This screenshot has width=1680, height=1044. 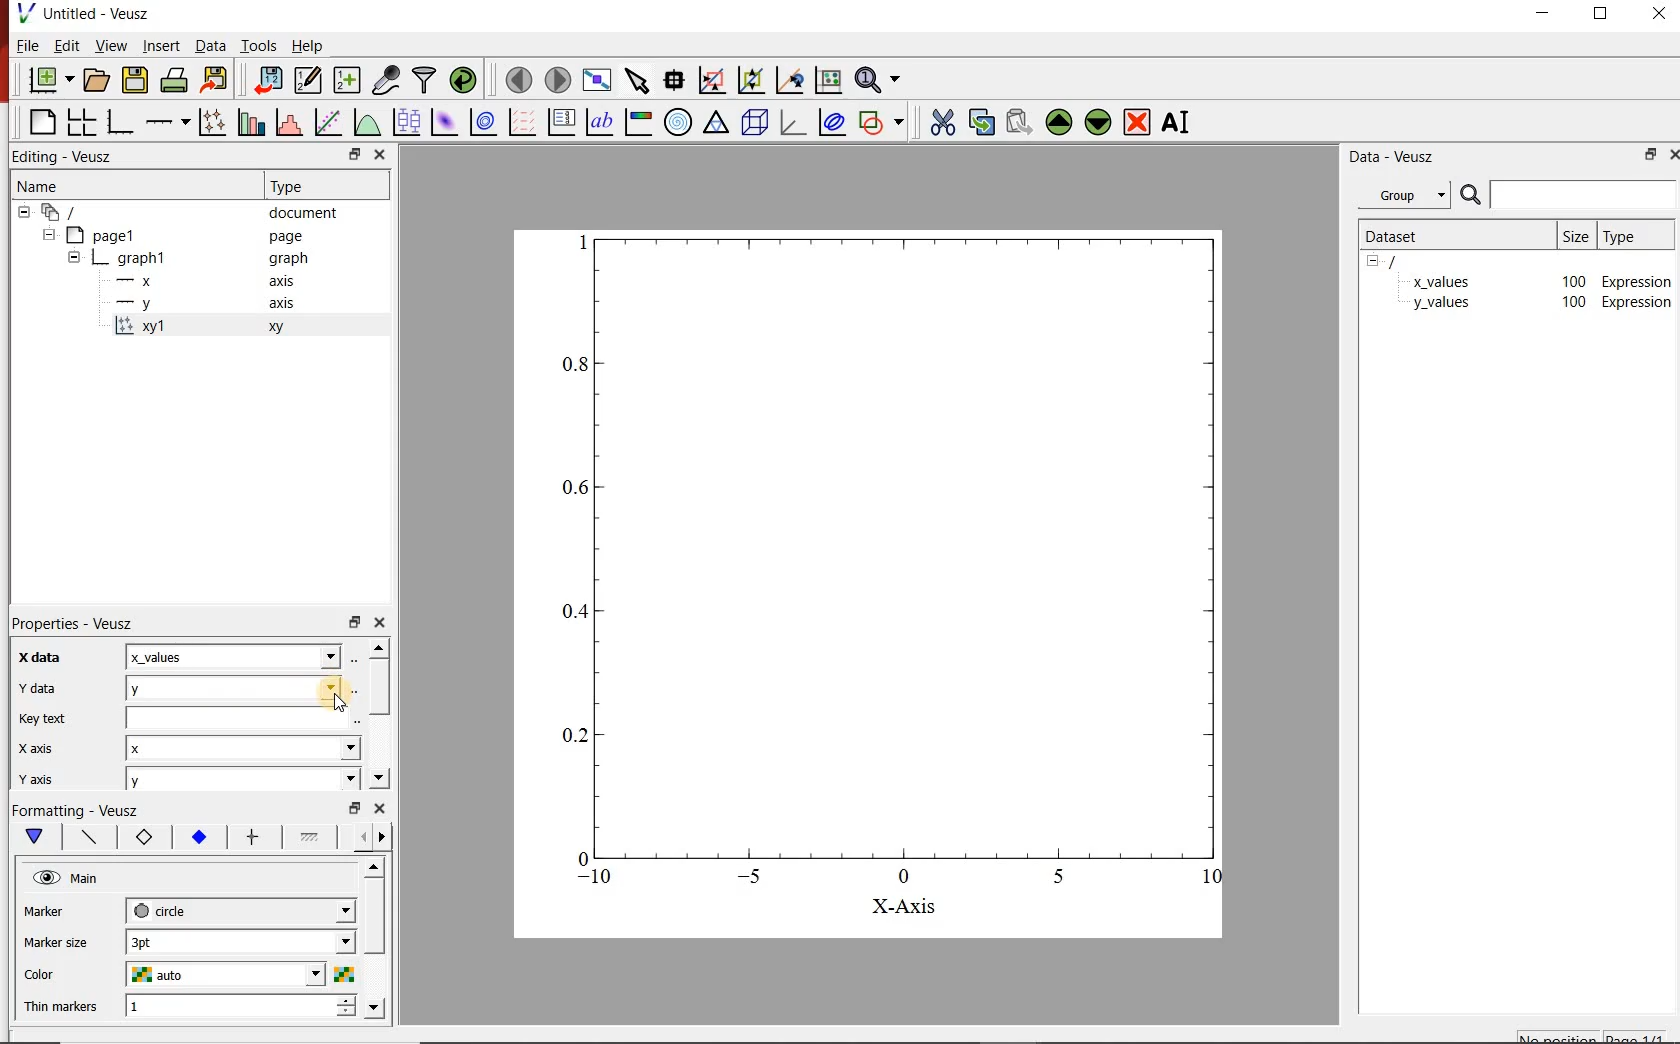 What do you see at coordinates (1633, 237) in the screenshot?
I see `type` at bounding box center [1633, 237].